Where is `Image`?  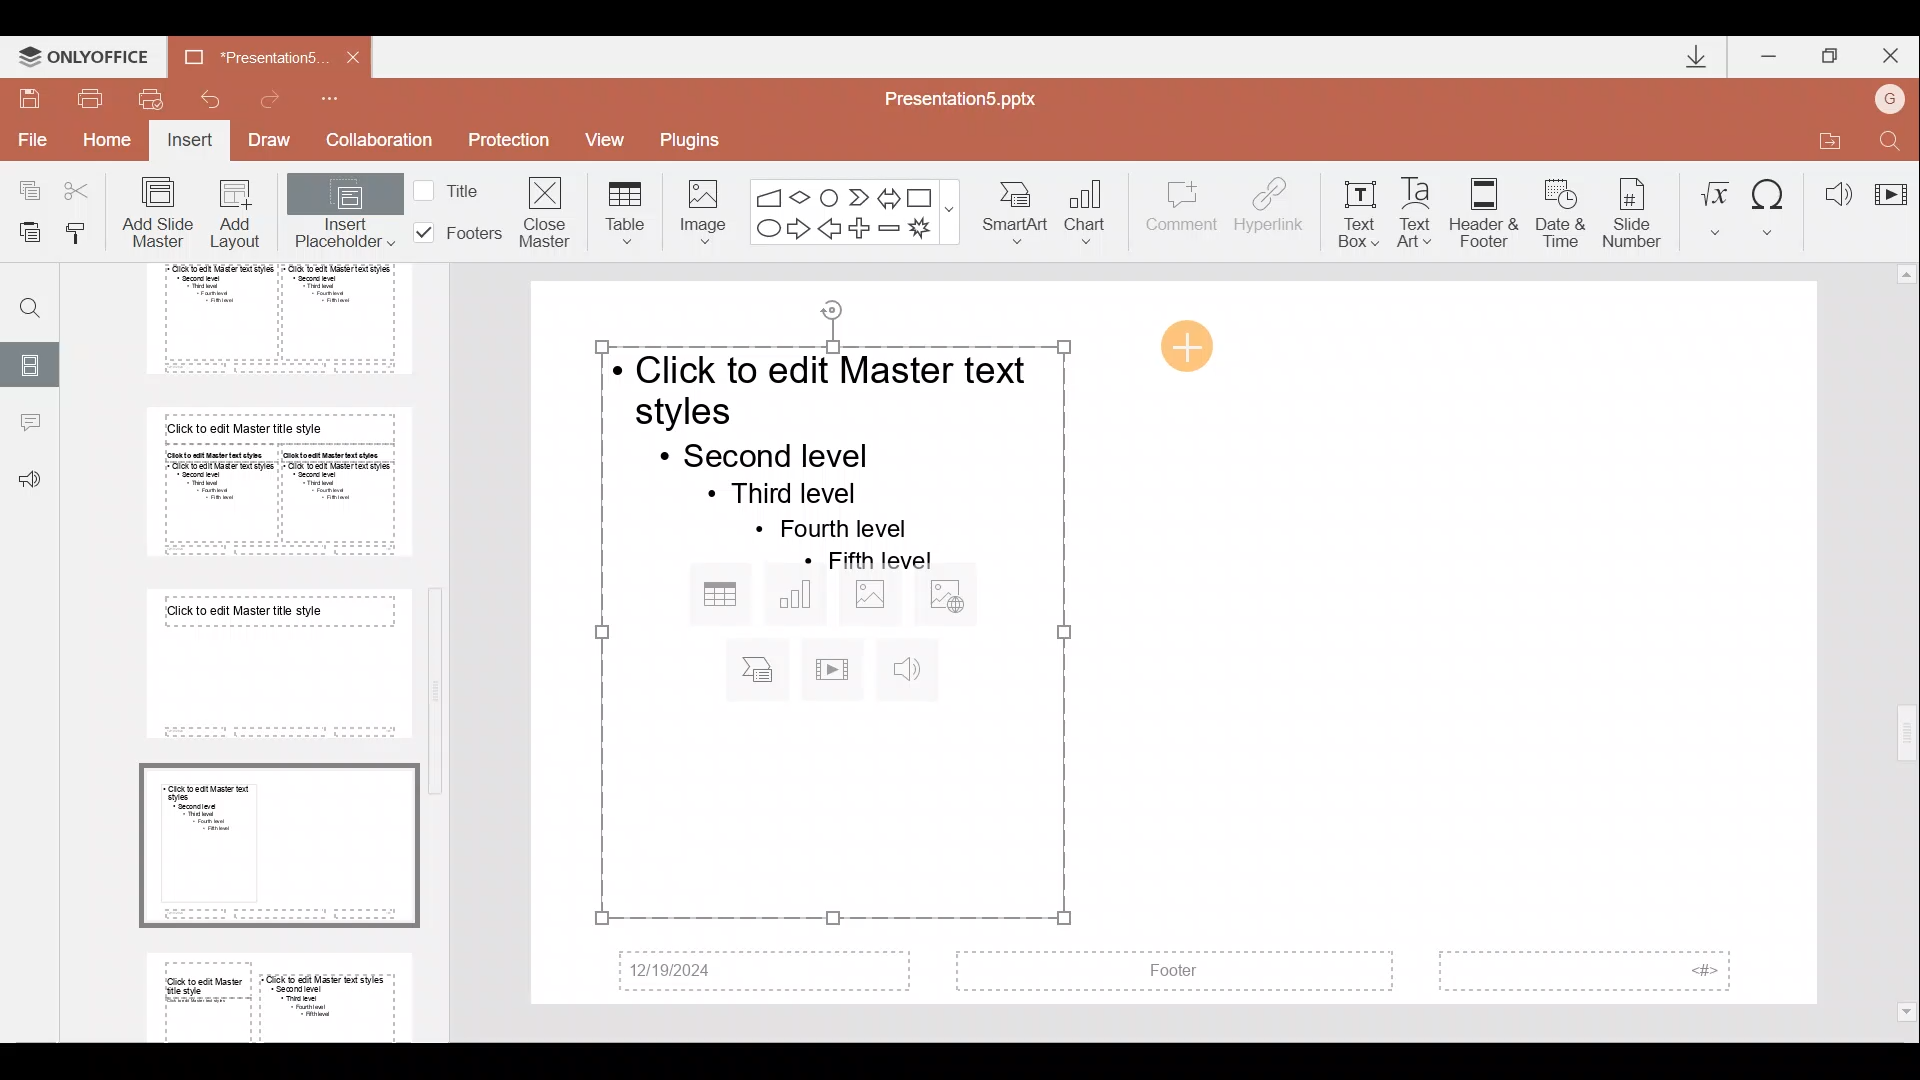
Image is located at coordinates (697, 208).